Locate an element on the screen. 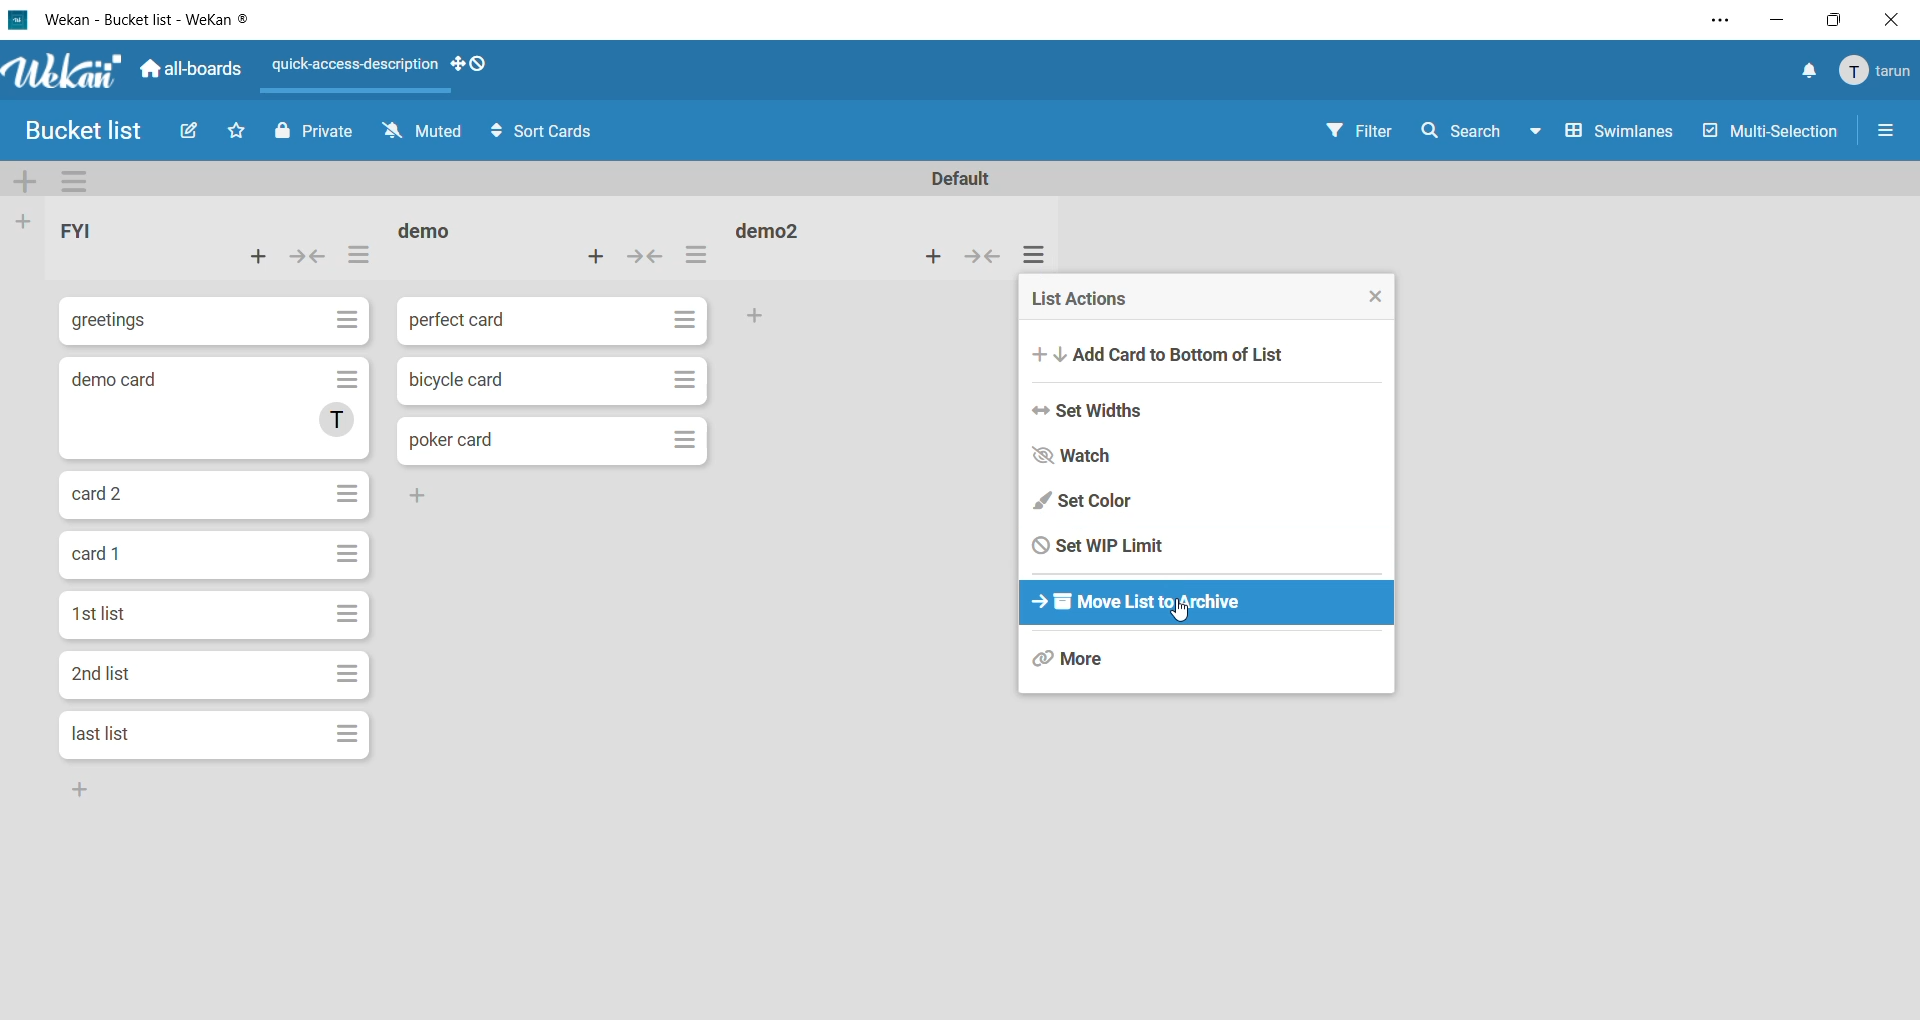  swimlane actions is located at coordinates (77, 181).